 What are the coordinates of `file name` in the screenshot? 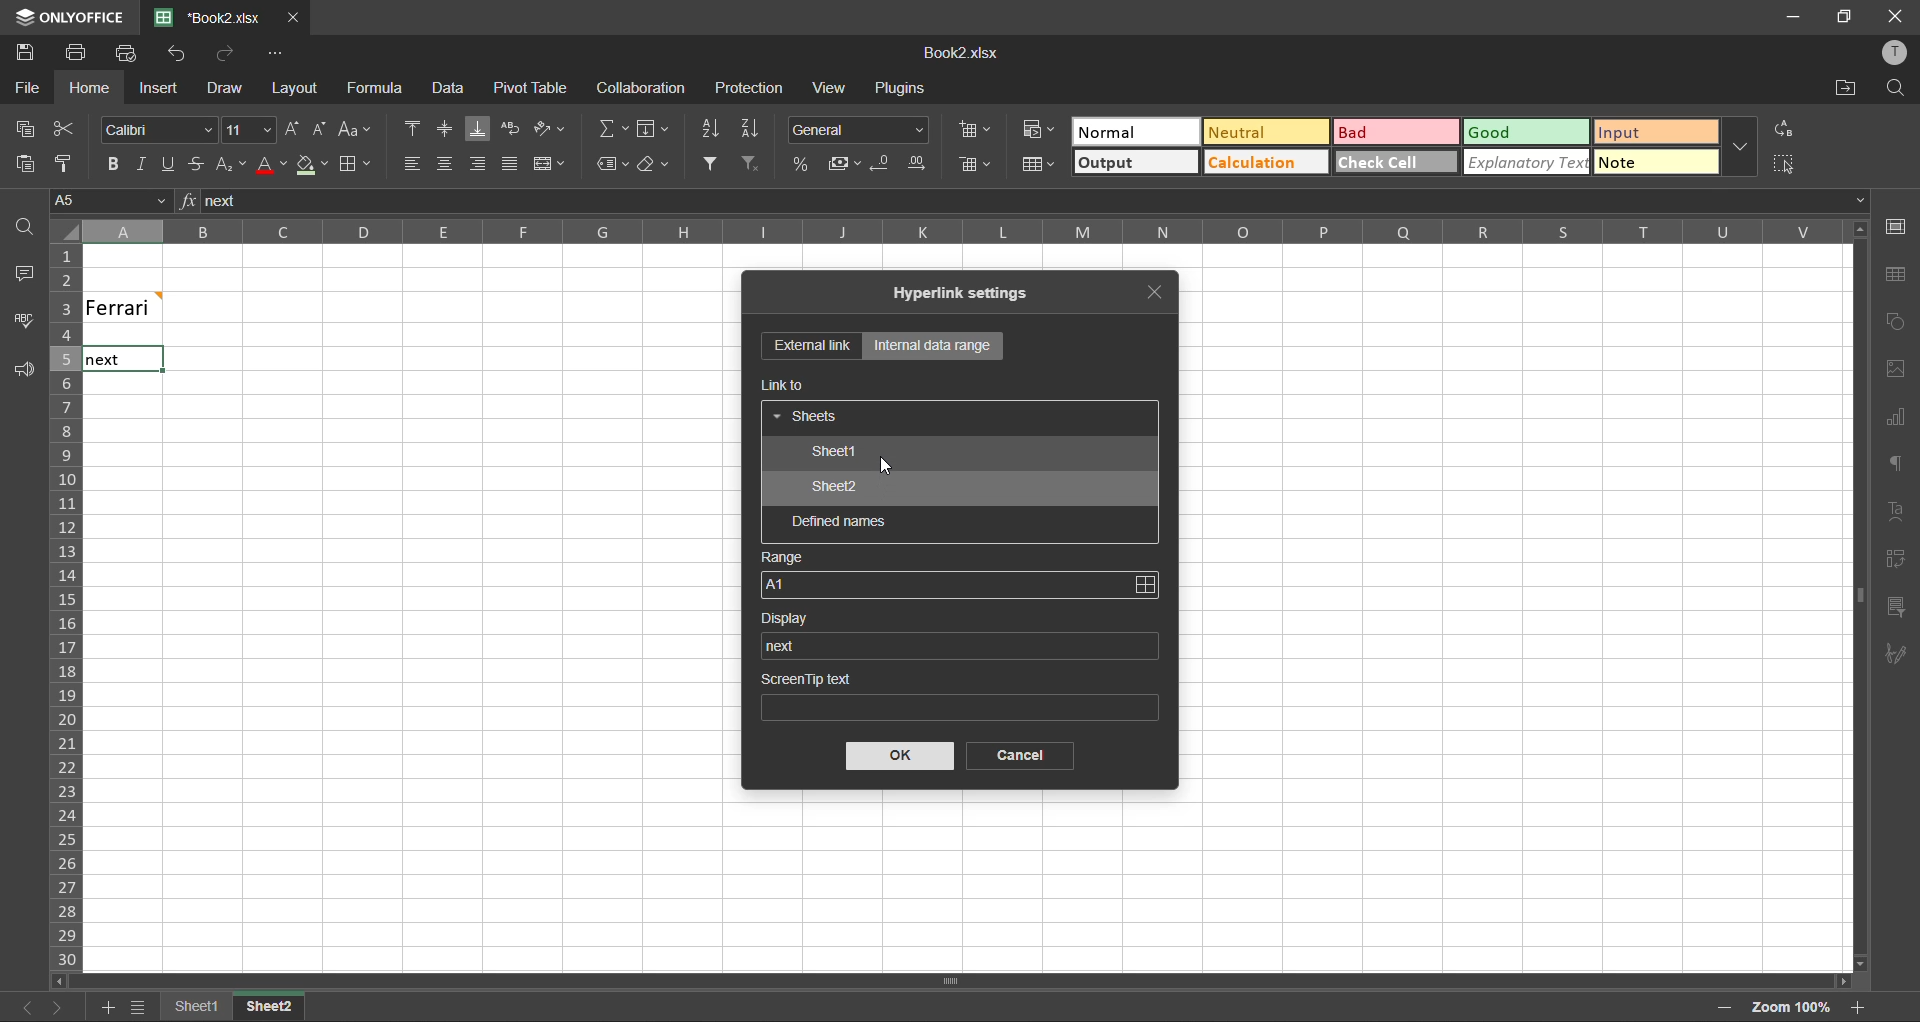 It's located at (216, 18).